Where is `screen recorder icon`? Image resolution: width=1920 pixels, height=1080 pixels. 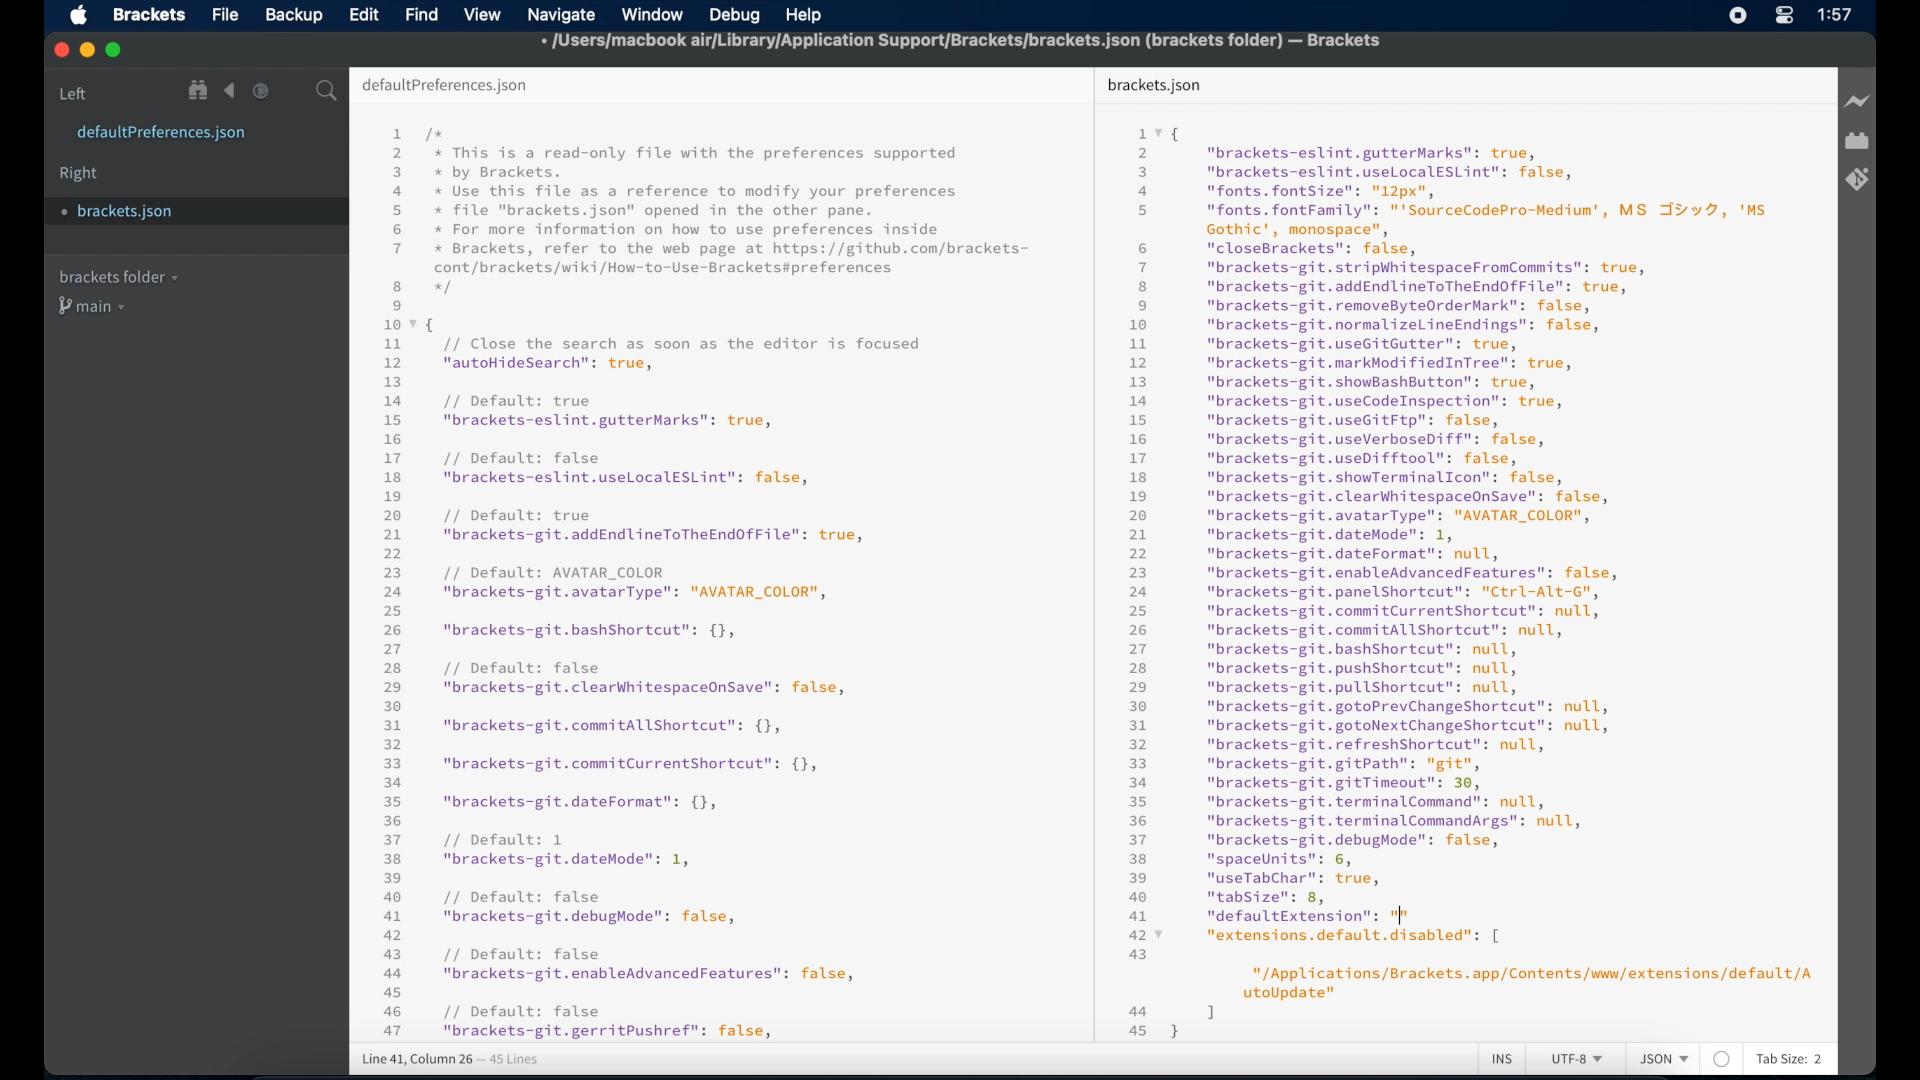
screen recorder icon is located at coordinates (1739, 15).